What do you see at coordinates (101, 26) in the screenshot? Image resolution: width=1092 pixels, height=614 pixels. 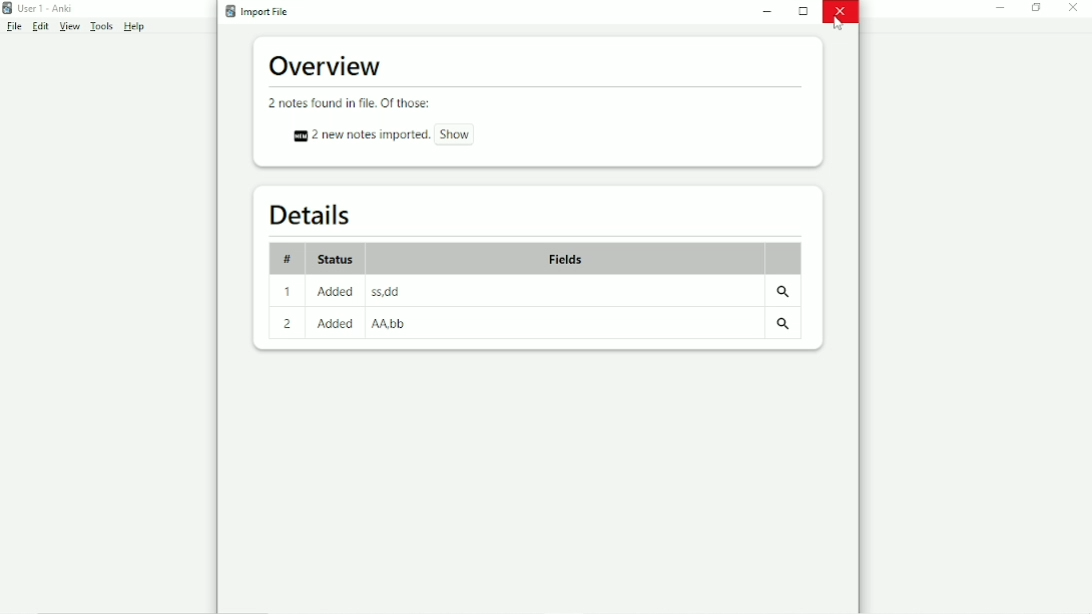 I see `Tools` at bounding box center [101, 26].